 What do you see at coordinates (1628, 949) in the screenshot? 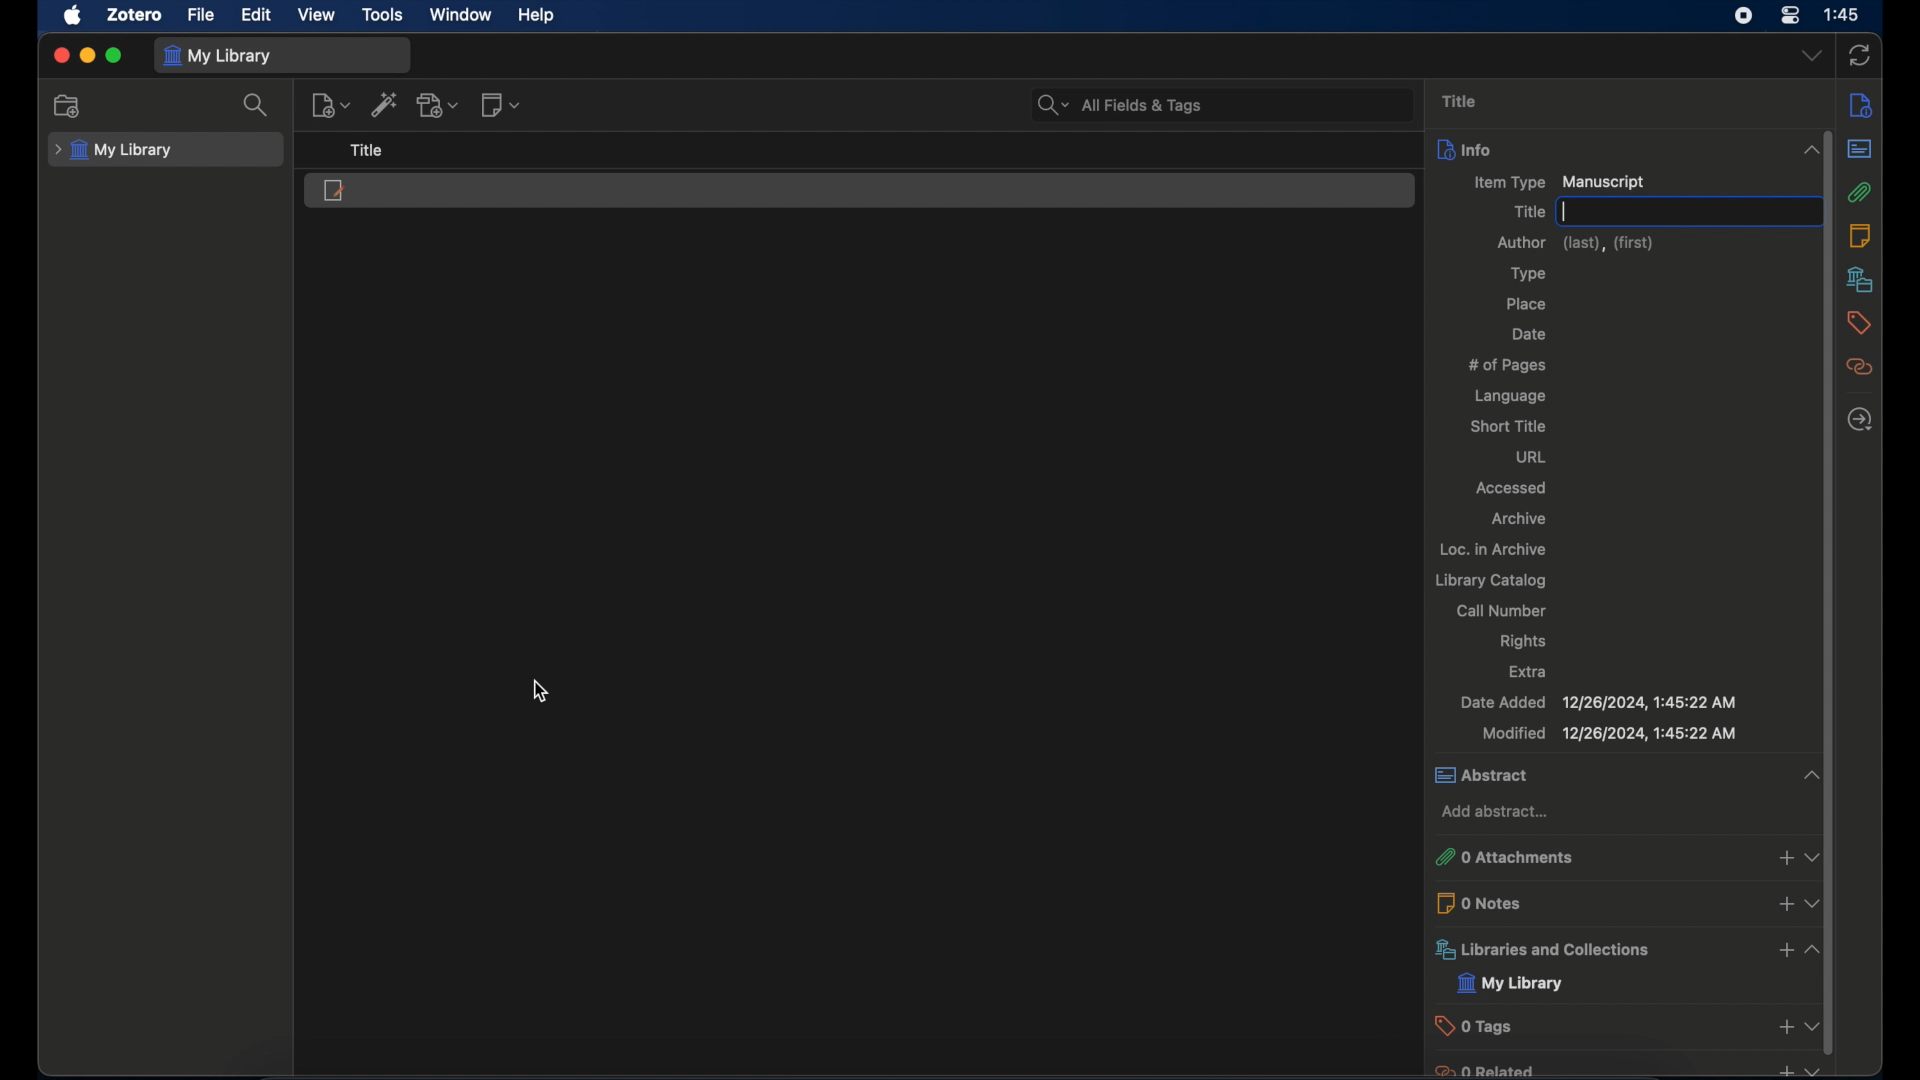
I see `libraries` at bounding box center [1628, 949].